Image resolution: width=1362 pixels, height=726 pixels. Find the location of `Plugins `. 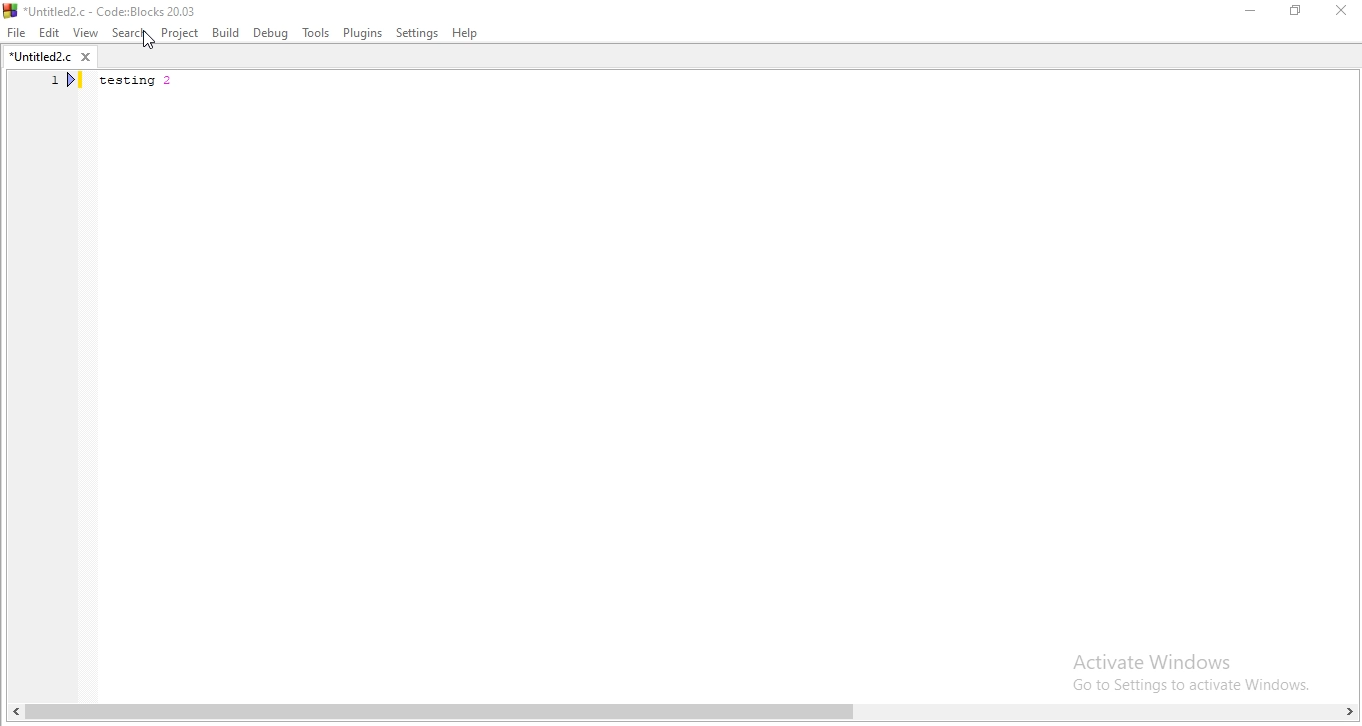

Plugins  is located at coordinates (361, 34).